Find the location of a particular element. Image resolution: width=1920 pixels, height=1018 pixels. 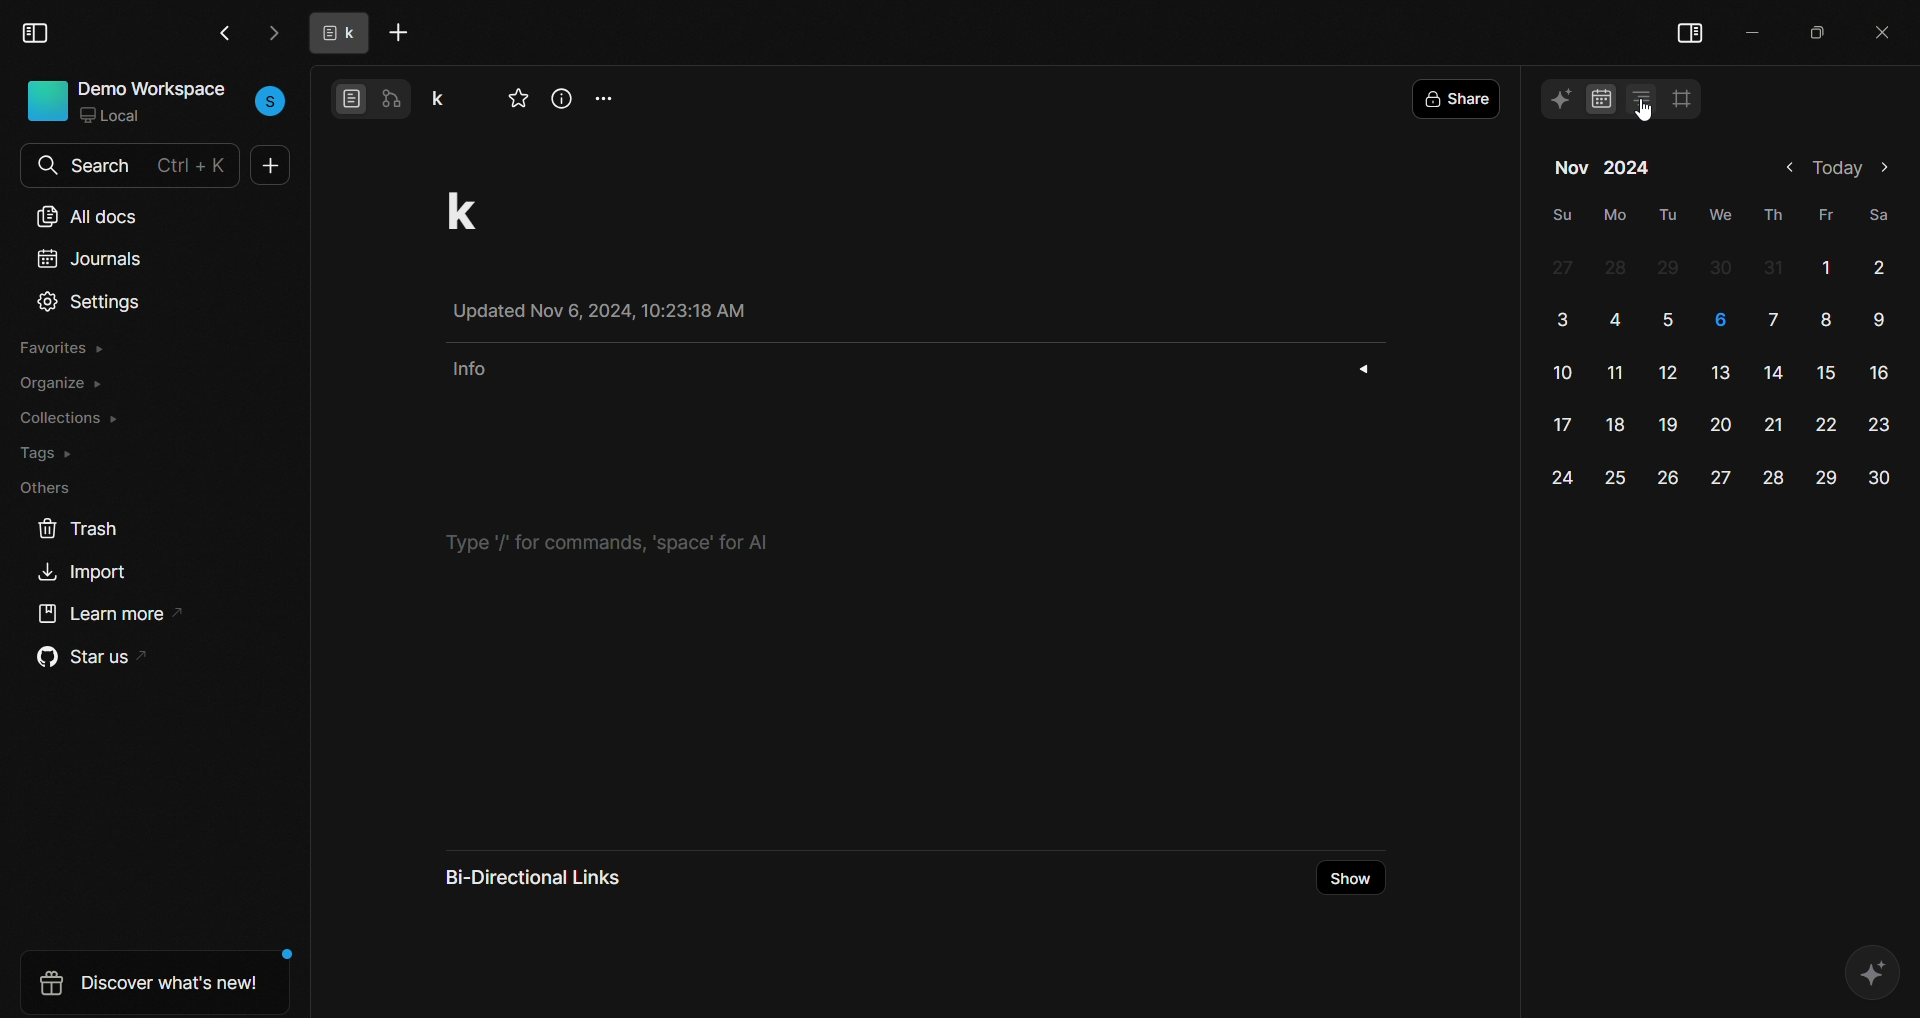

page view is located at coordinates (350, 97).